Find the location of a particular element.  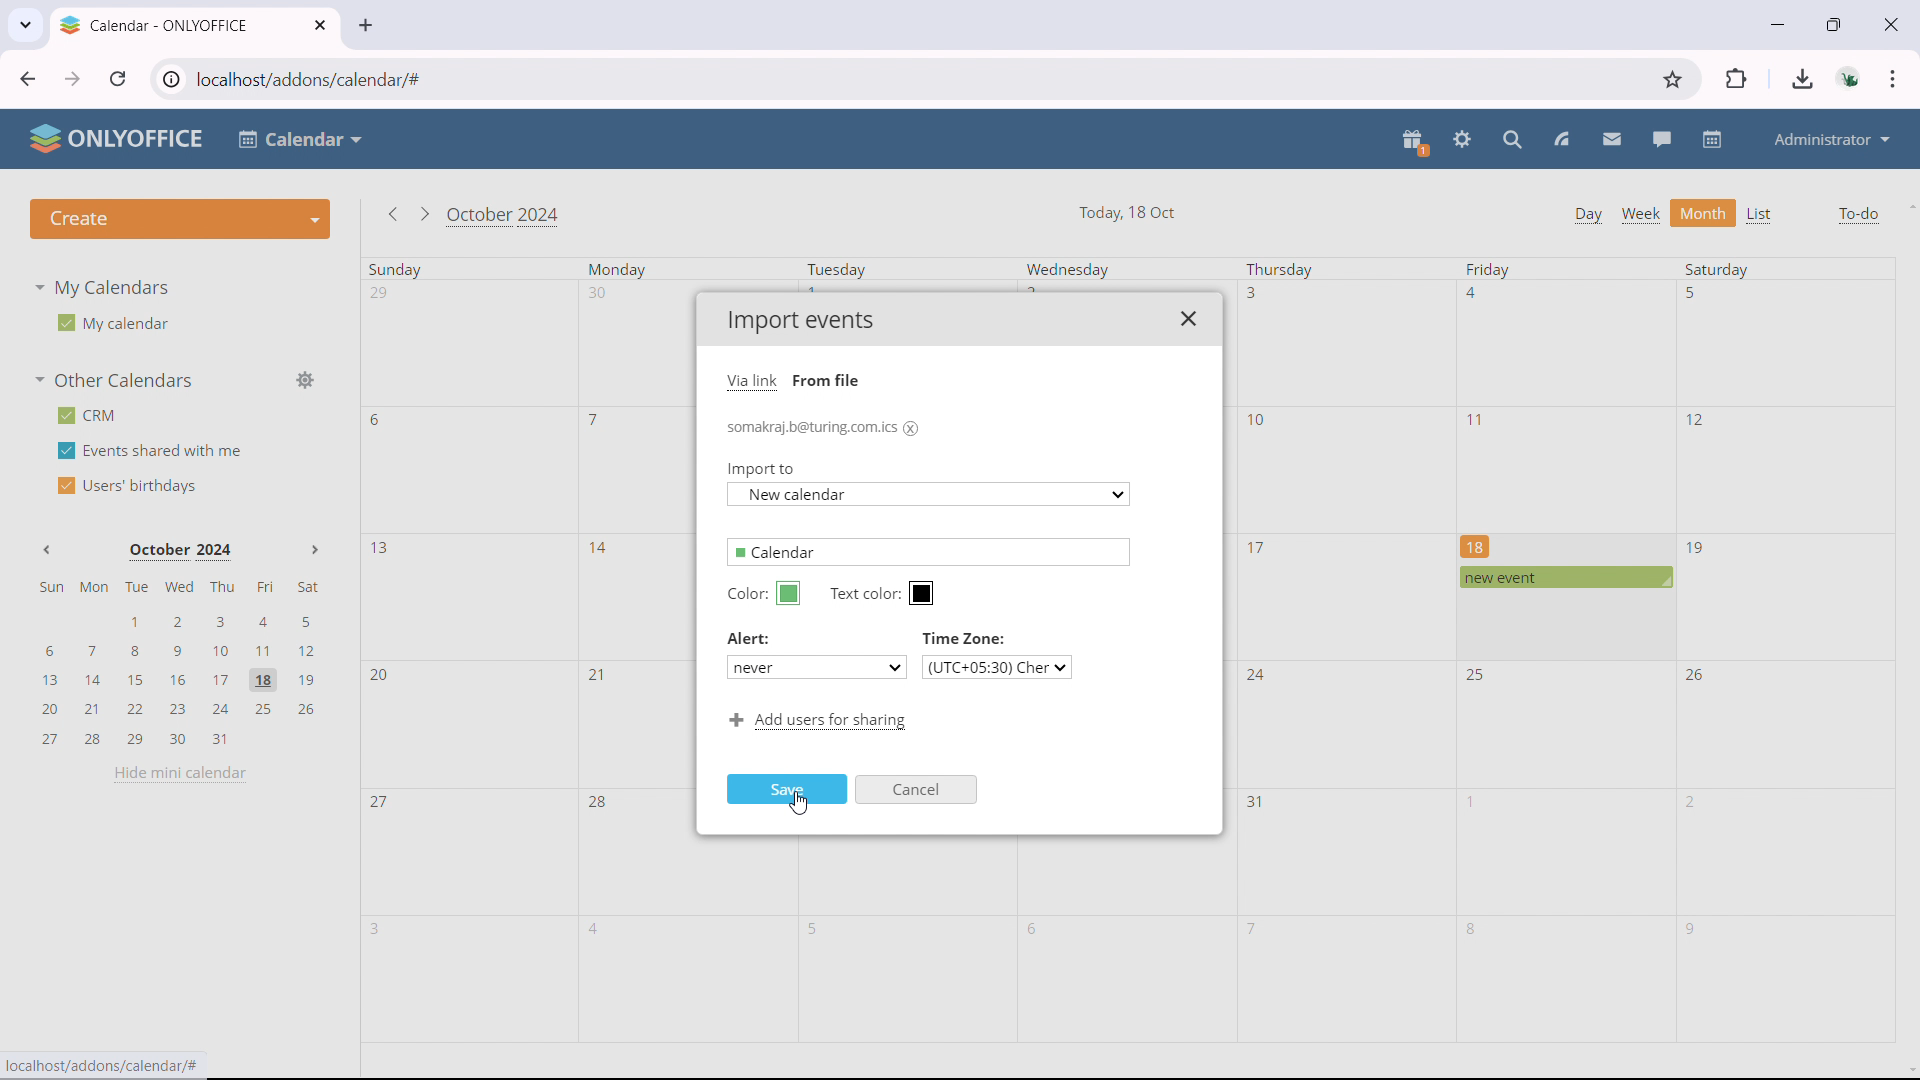

calendar is located at coordinates (1714, 139).